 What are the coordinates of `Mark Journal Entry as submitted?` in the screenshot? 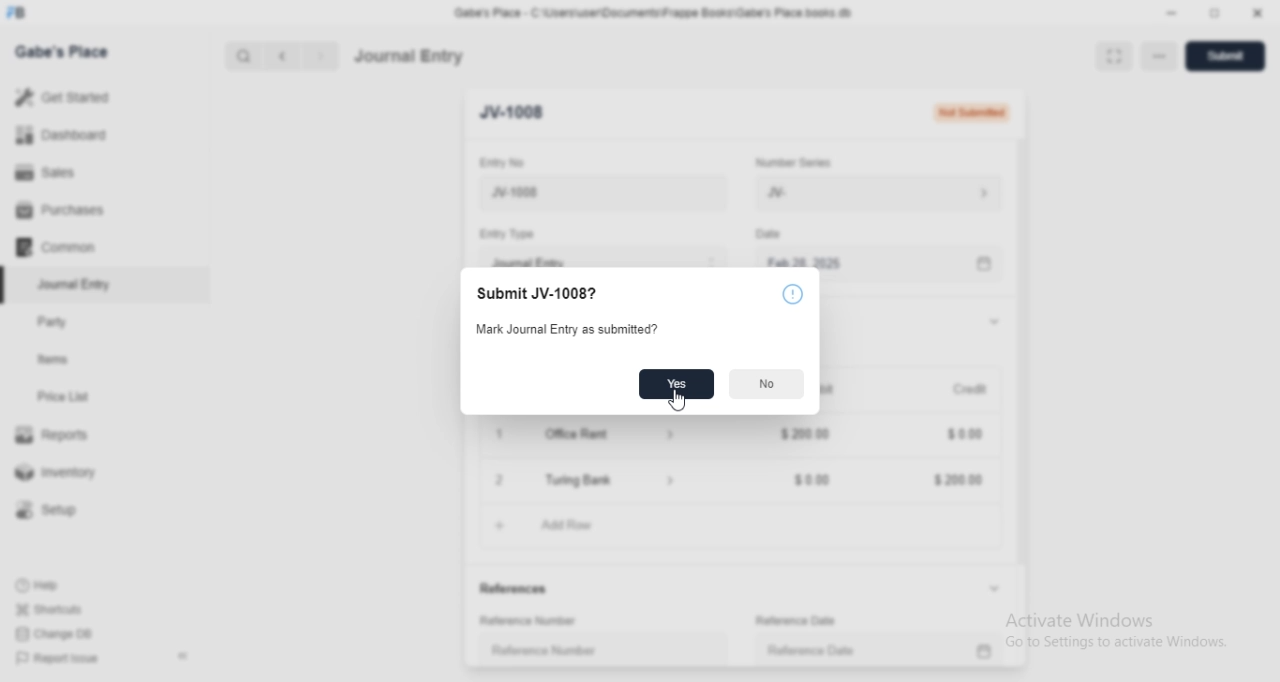 It's located at (575, 329).